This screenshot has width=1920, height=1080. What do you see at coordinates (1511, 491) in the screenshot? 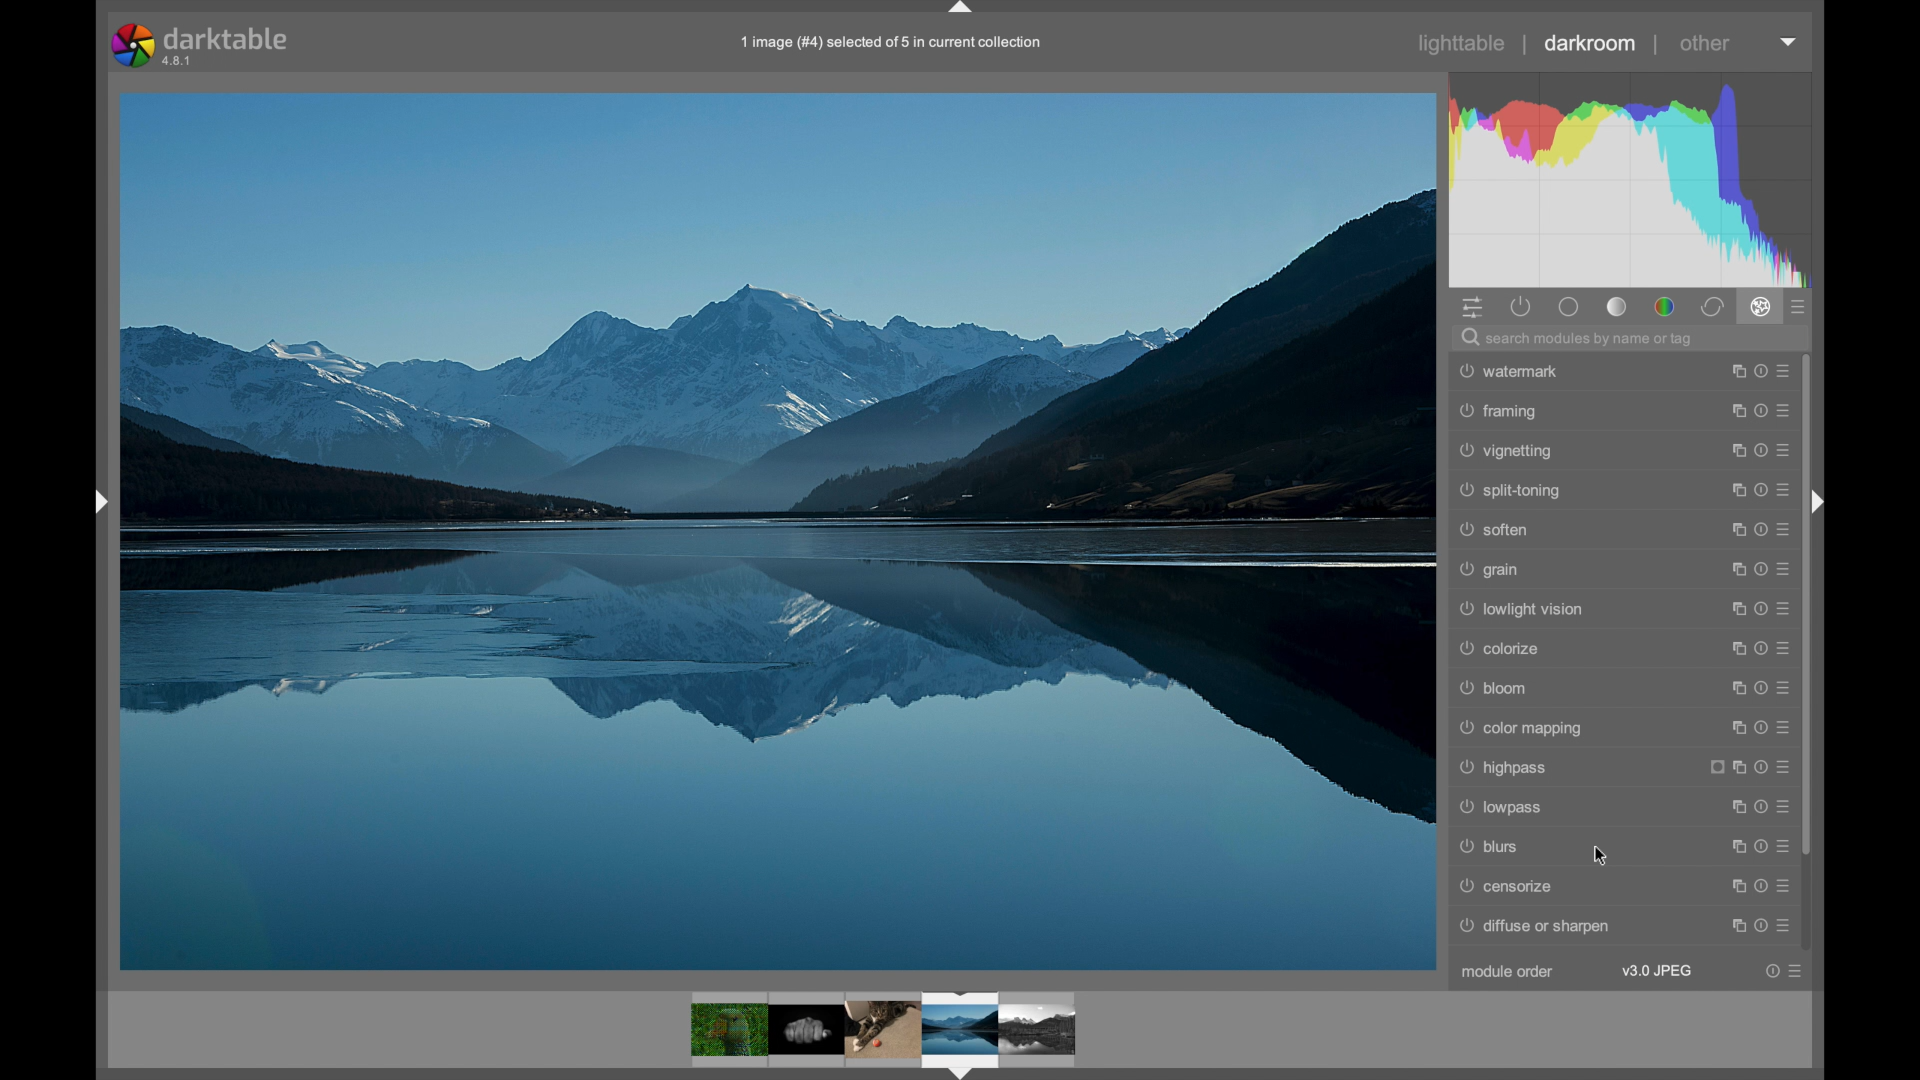
I see `split-toning` at bounding box center [1511, 491].